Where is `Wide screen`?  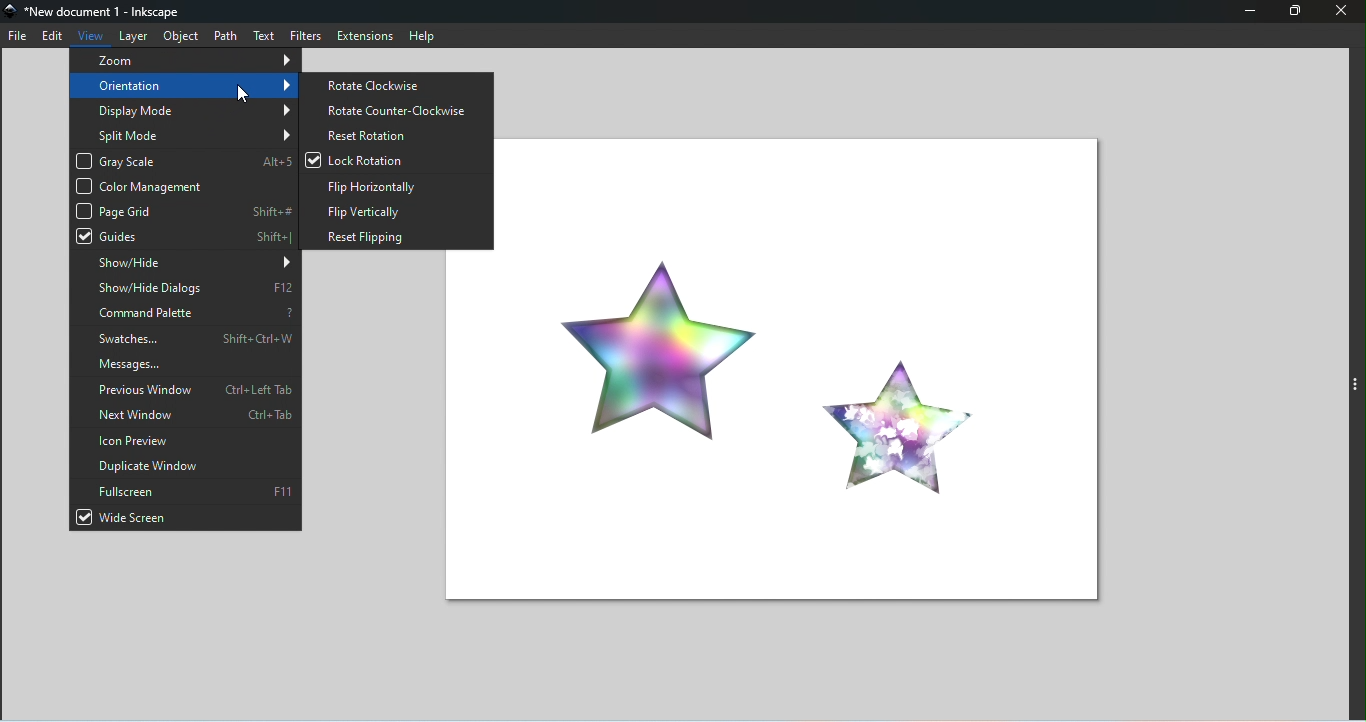
Wide screen is located at coordinates (187, 518).